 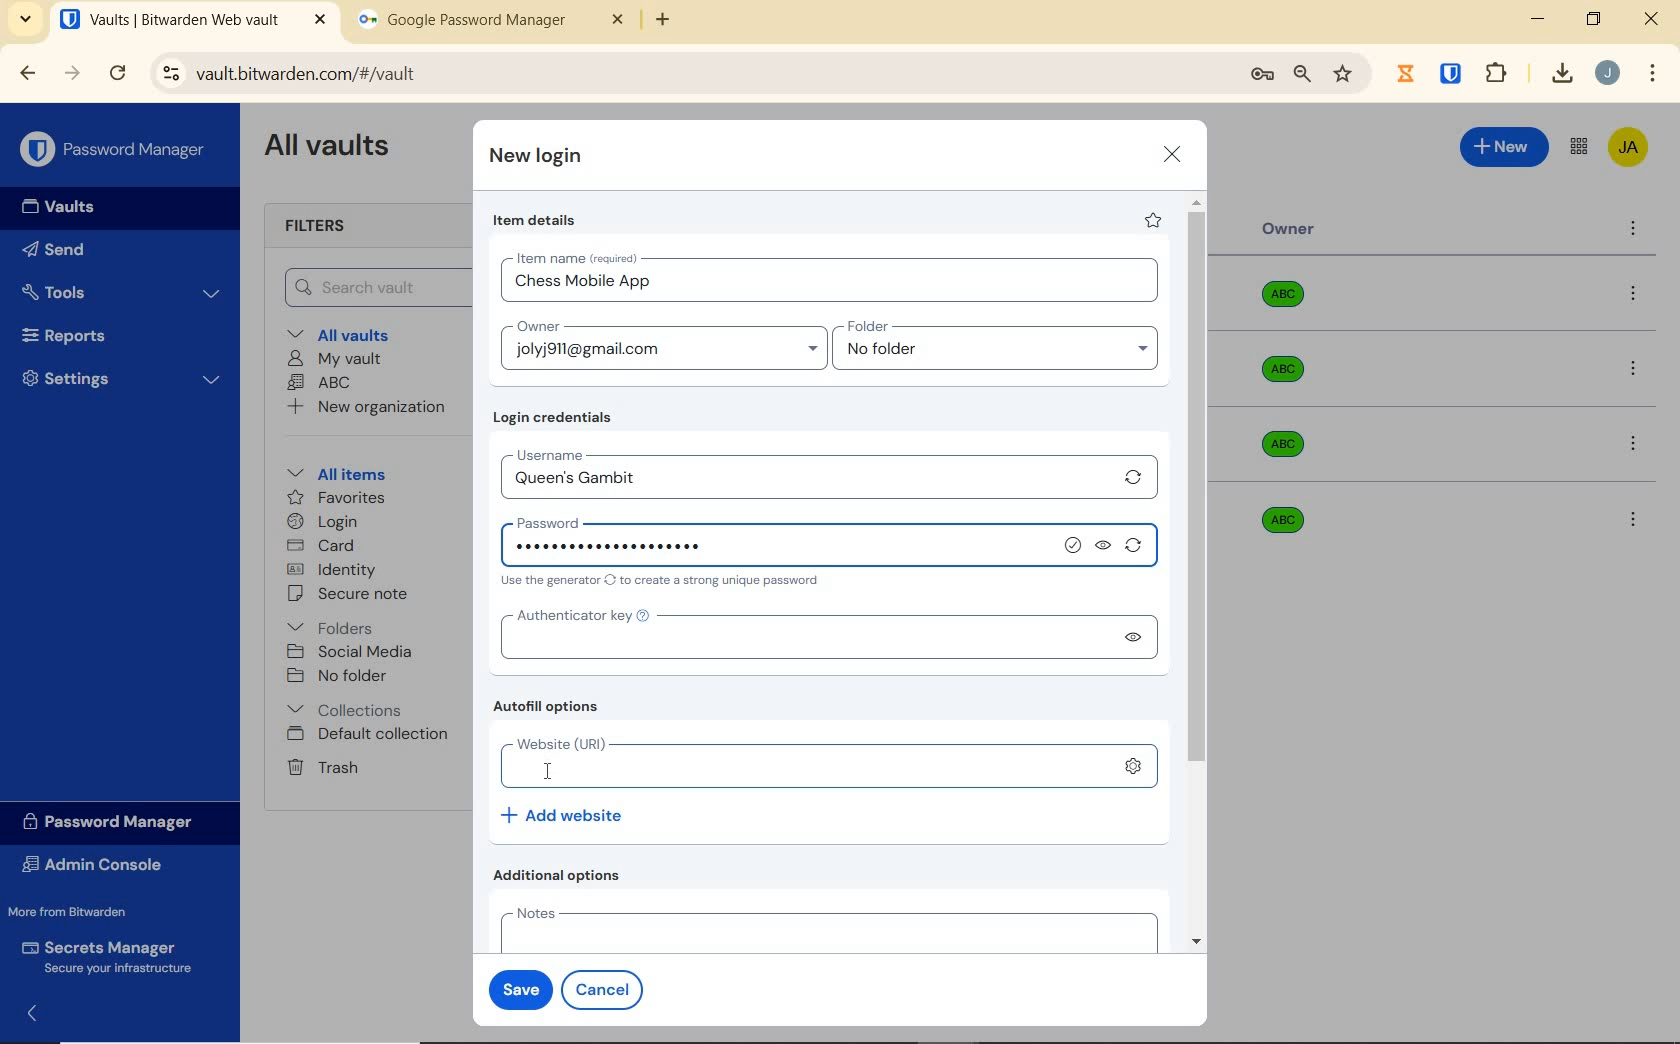 I want to click on search tabs, so click(x=25, y=22).